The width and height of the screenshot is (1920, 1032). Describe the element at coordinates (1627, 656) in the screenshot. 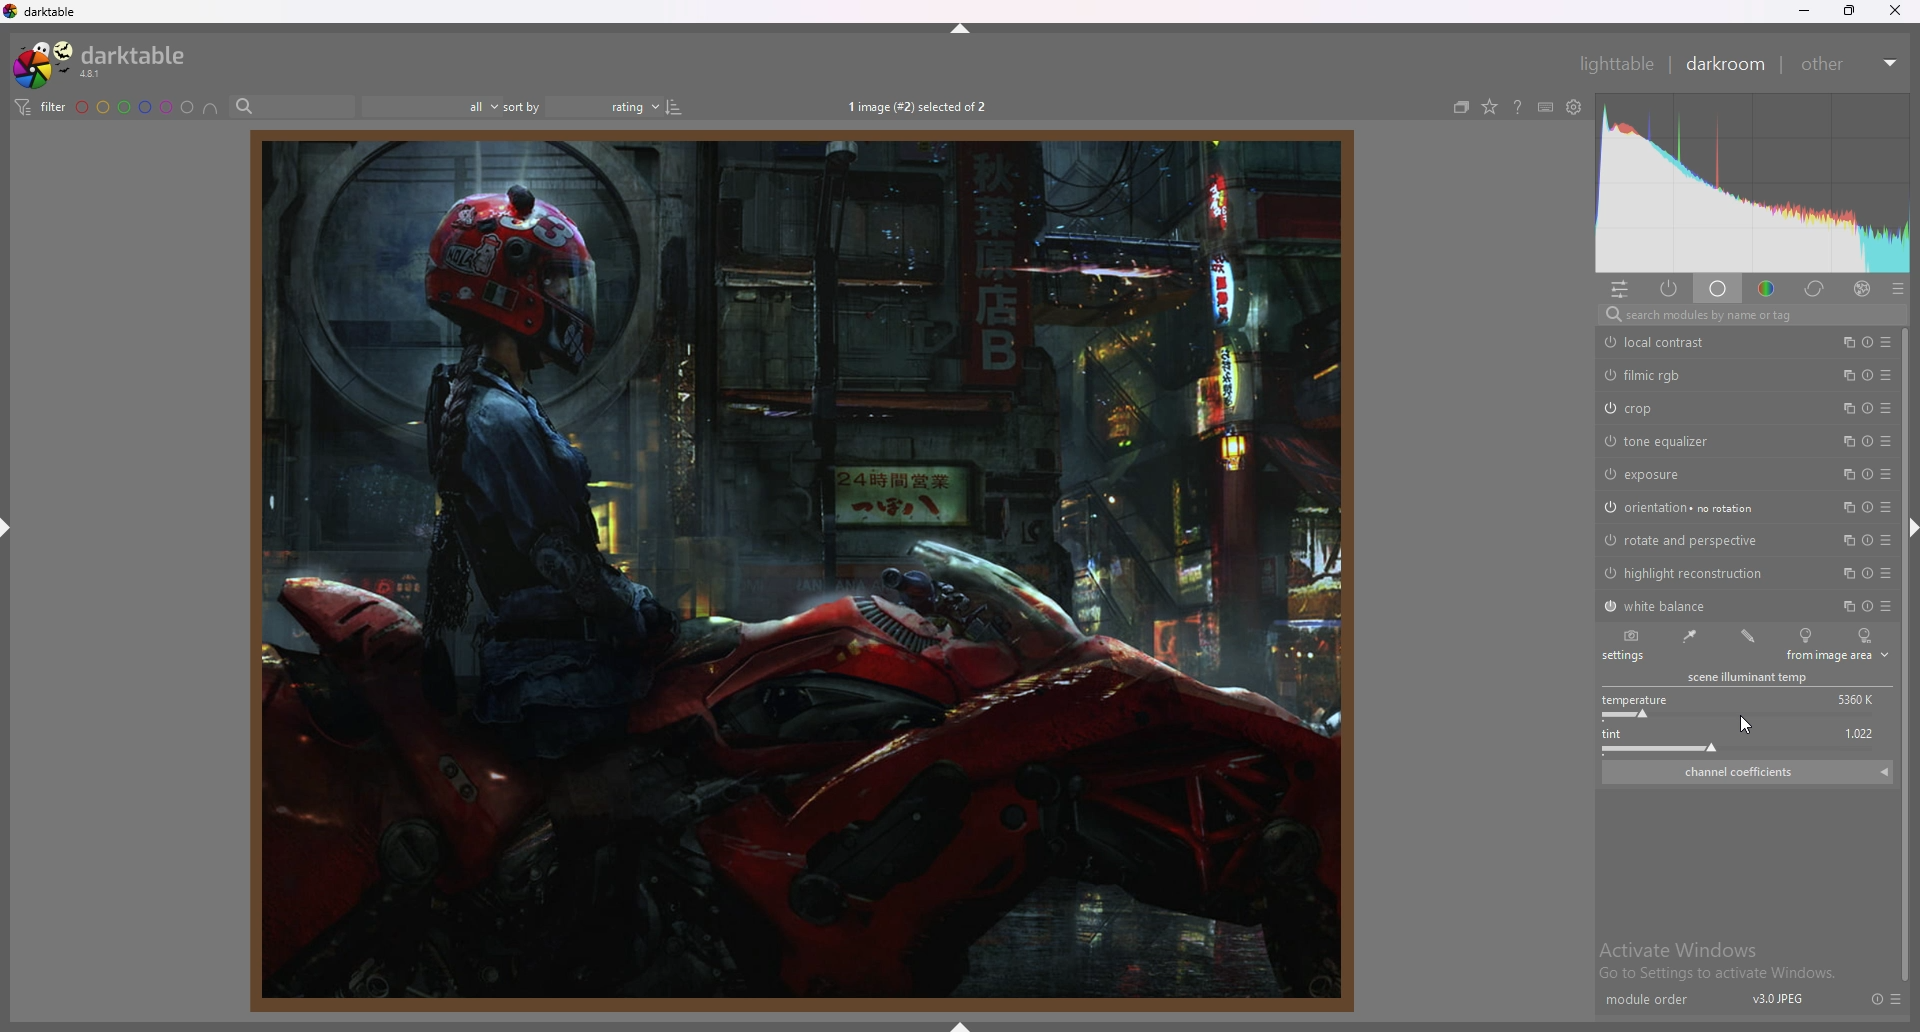

I see `settings` at that location.